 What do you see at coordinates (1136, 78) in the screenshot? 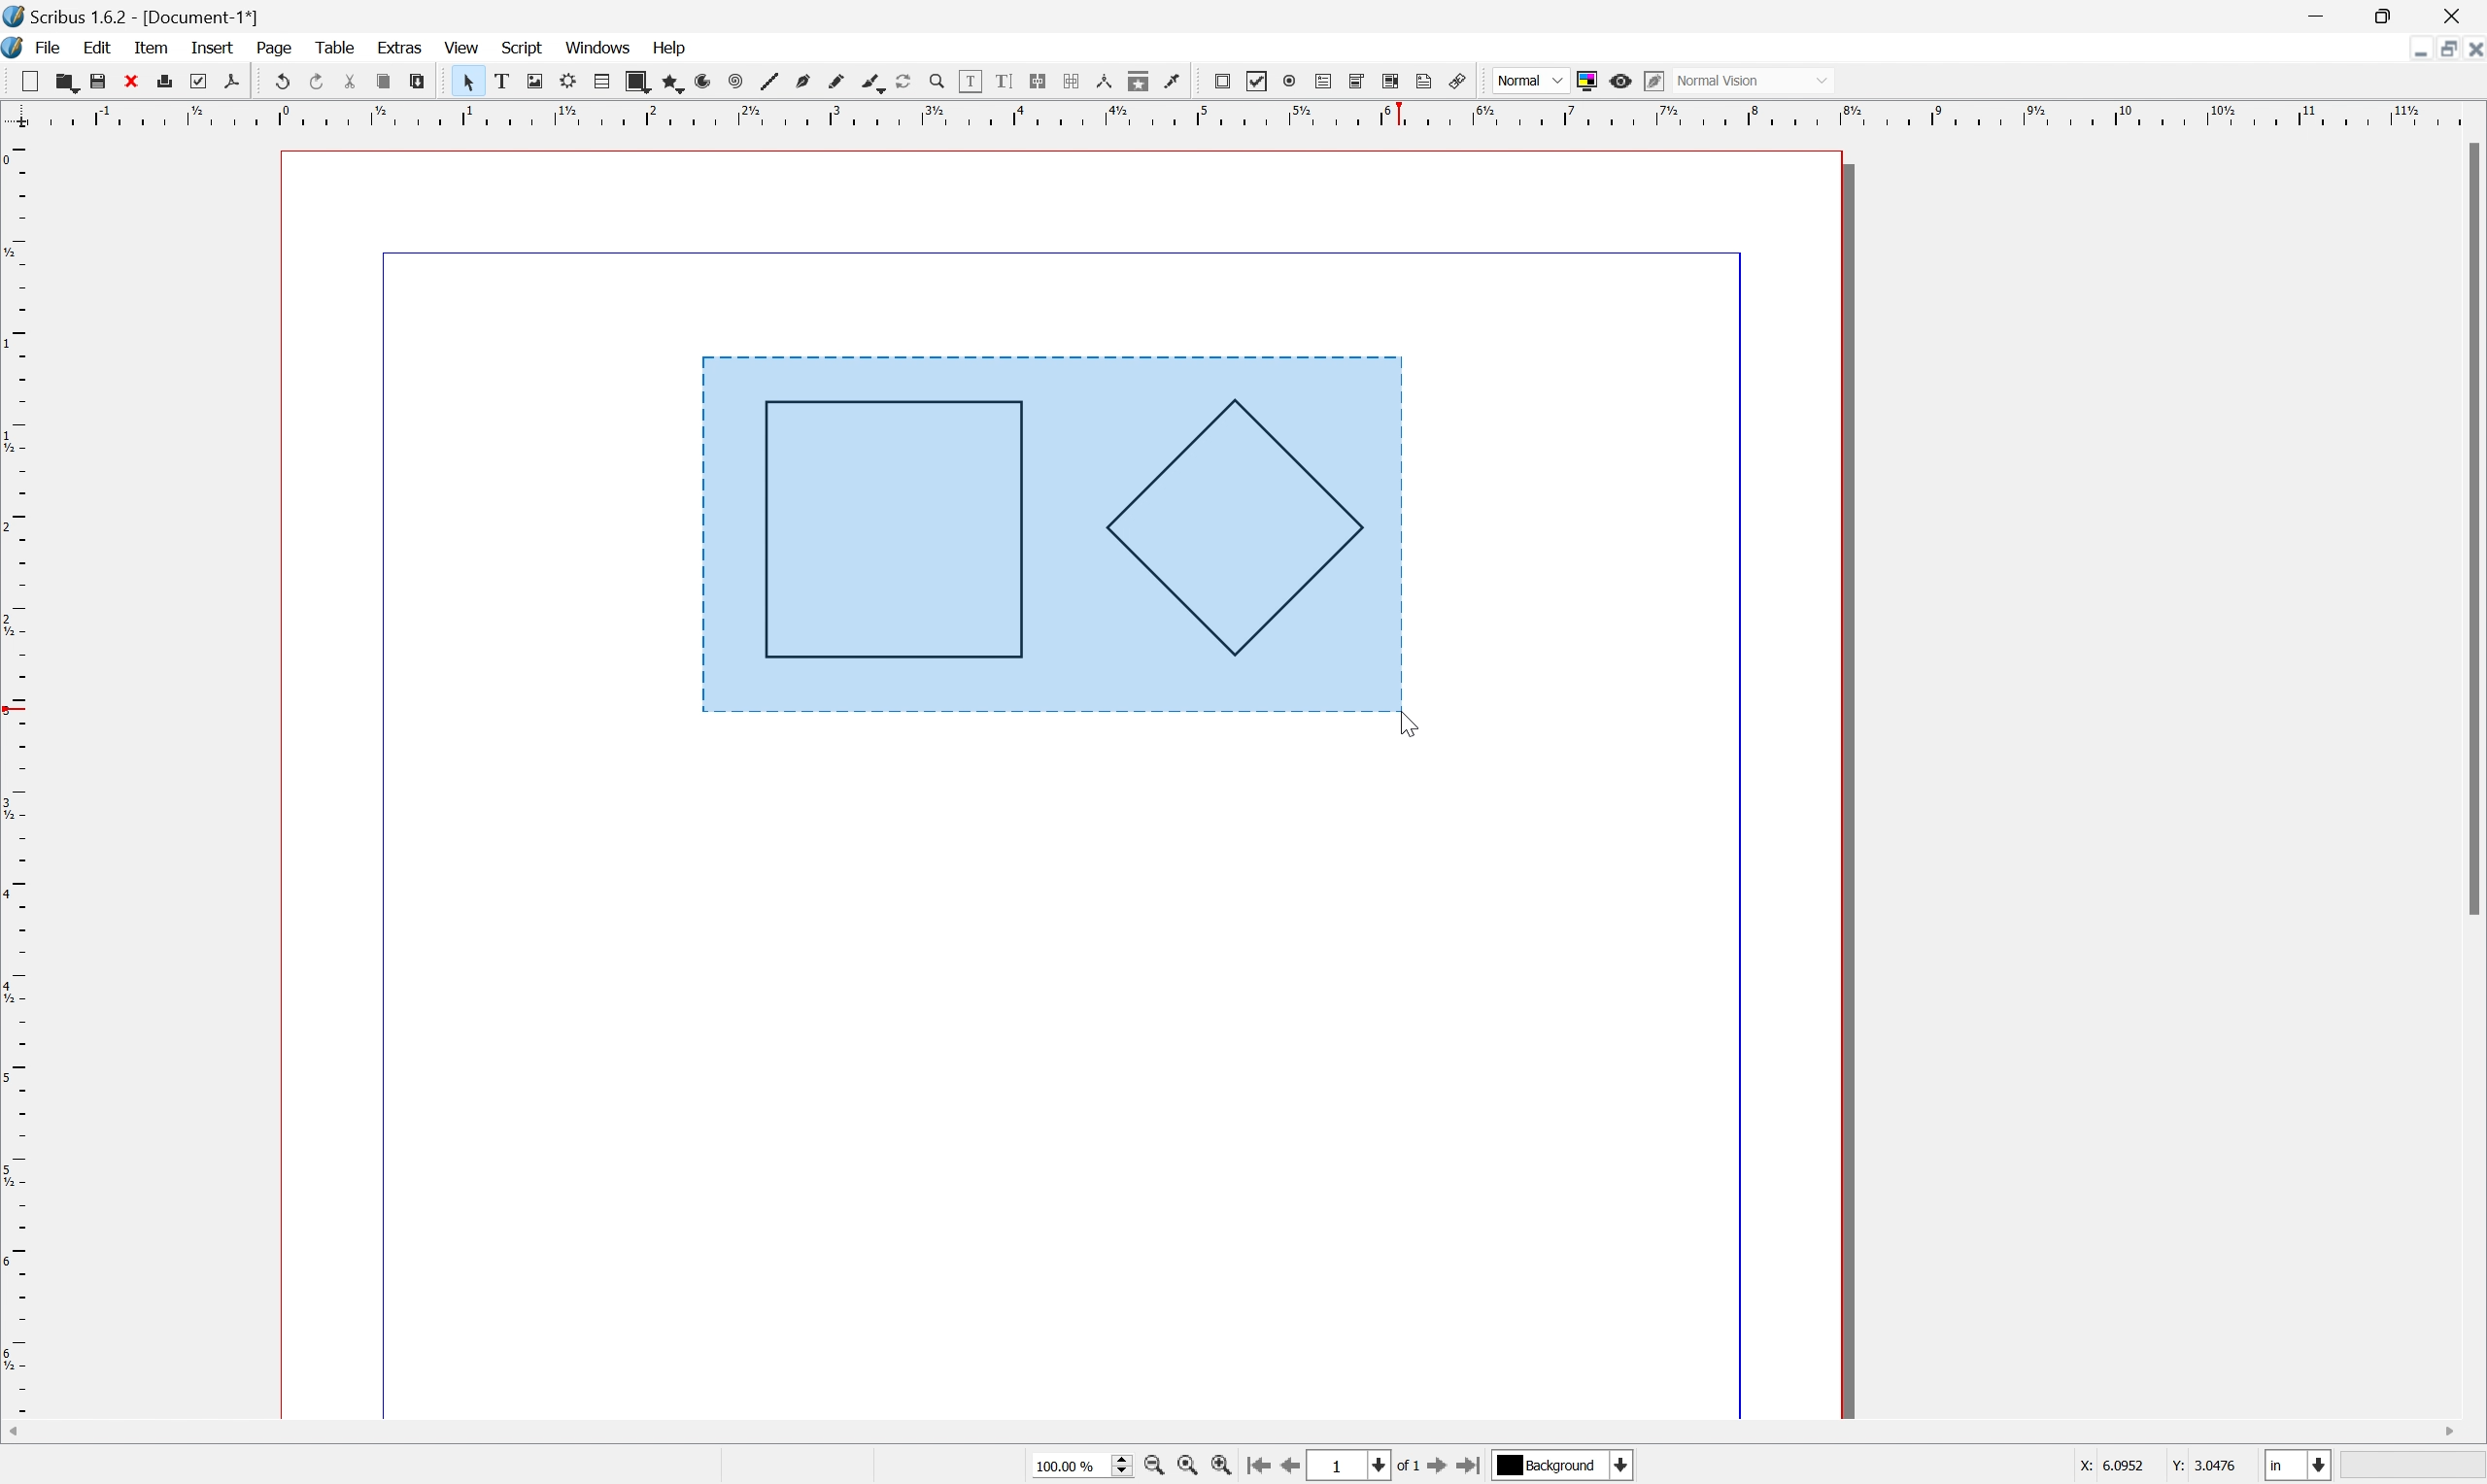
I see `copy item properties` at bounding box center [1136, 78].